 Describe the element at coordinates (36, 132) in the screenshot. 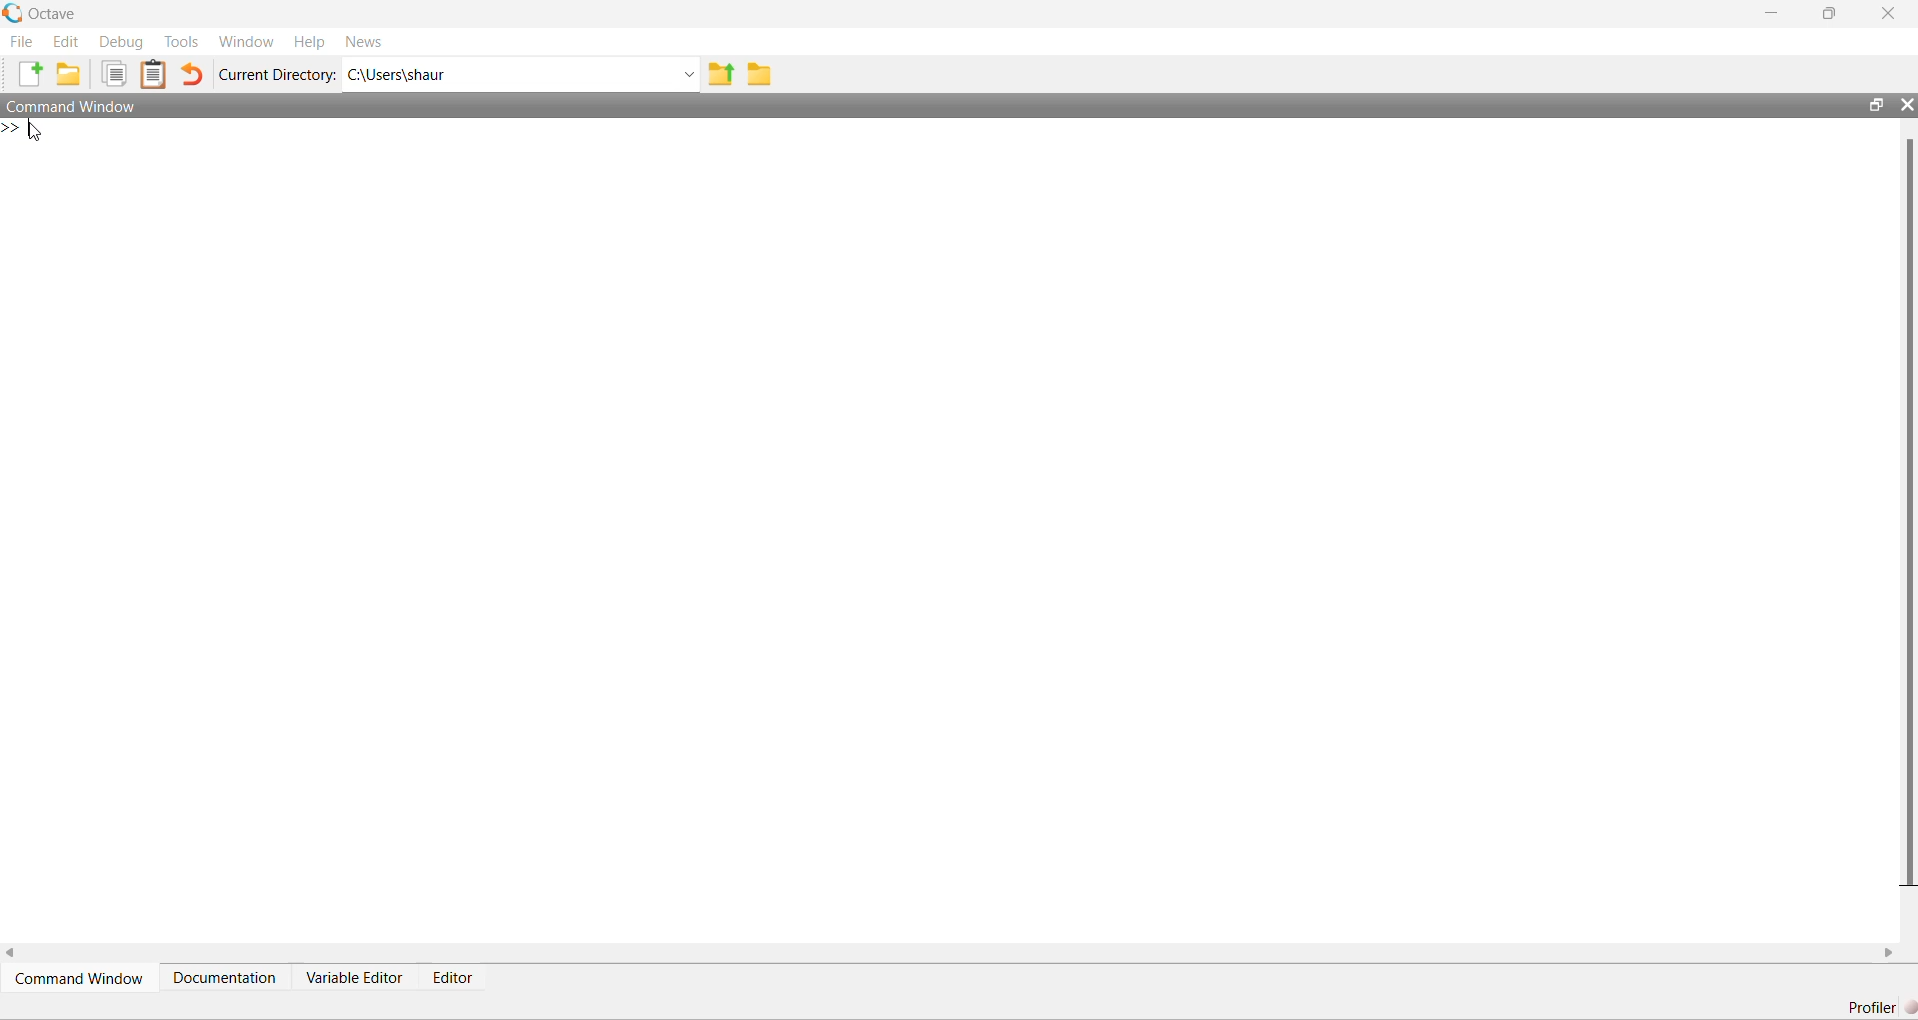

I see `cursor` at that location.